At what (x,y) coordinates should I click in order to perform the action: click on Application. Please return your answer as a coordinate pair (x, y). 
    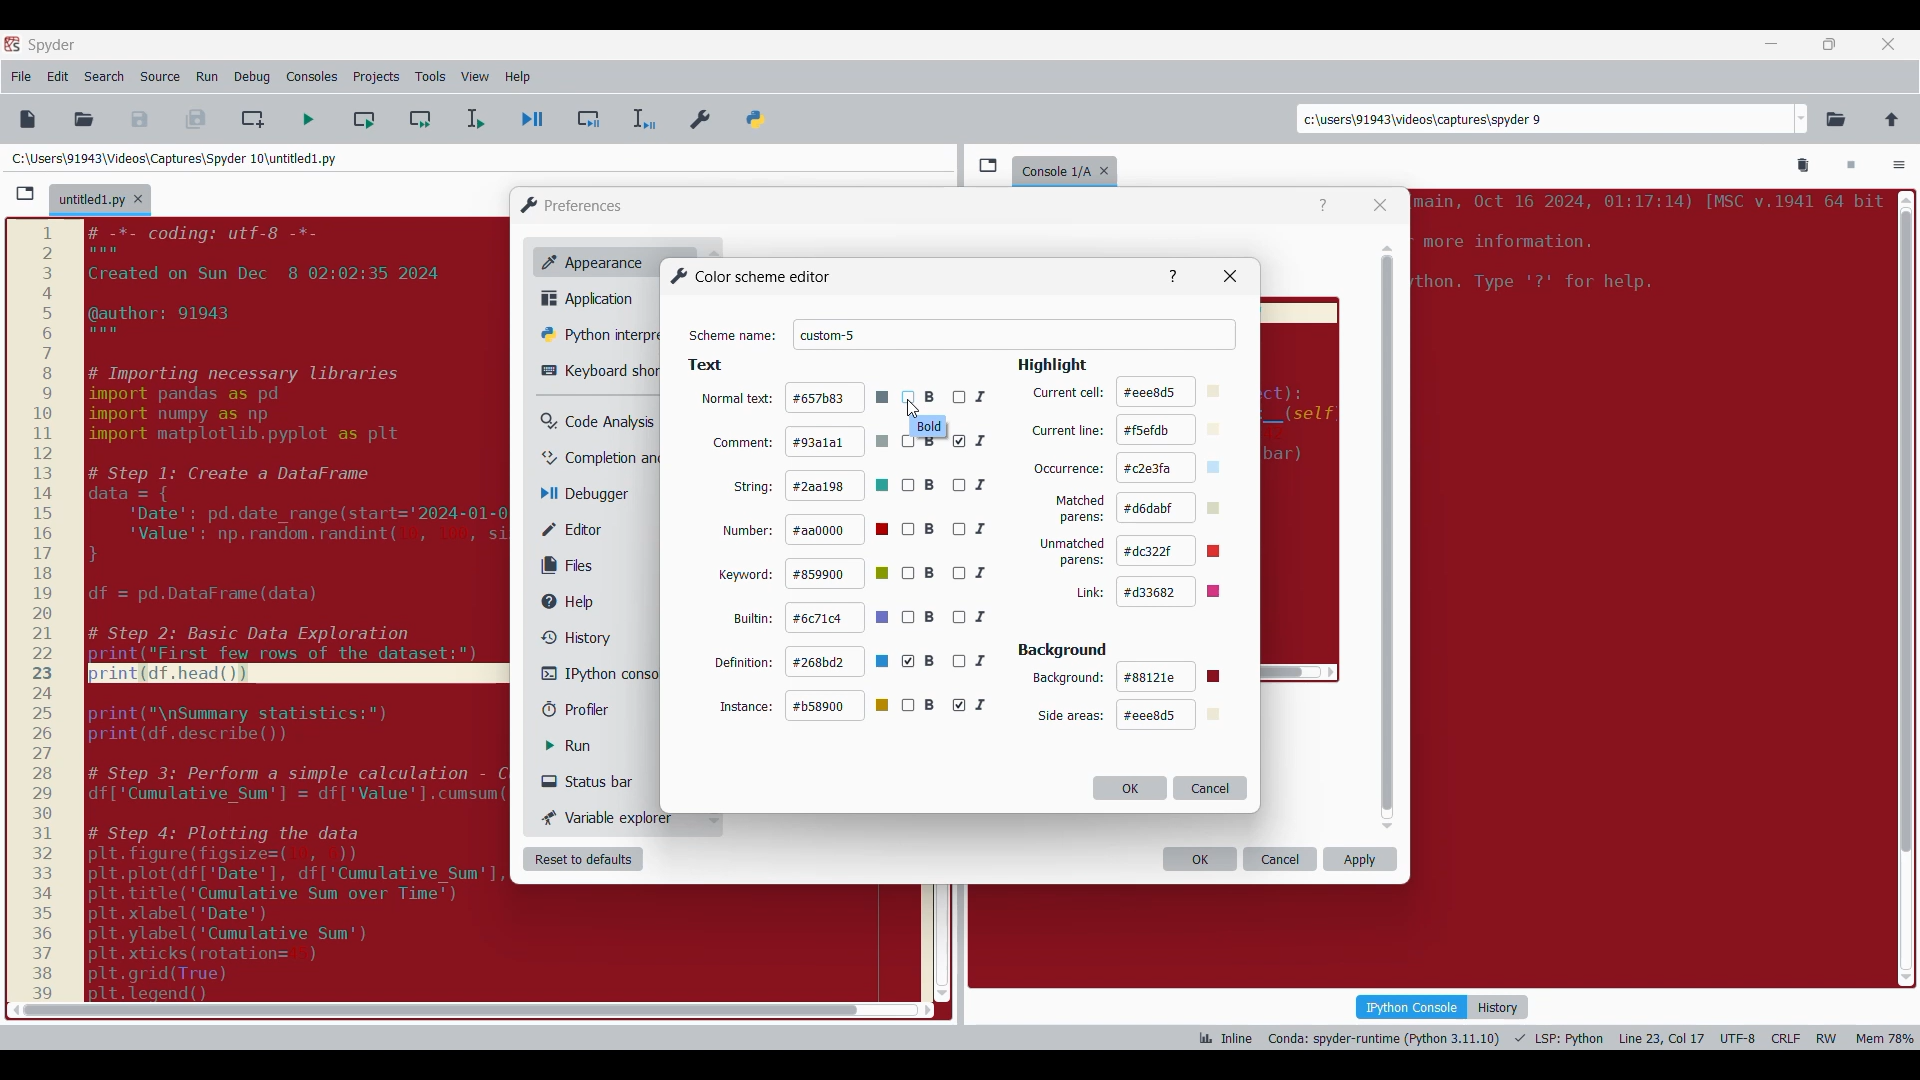
    Looking at the image, I should click on (593, 298).